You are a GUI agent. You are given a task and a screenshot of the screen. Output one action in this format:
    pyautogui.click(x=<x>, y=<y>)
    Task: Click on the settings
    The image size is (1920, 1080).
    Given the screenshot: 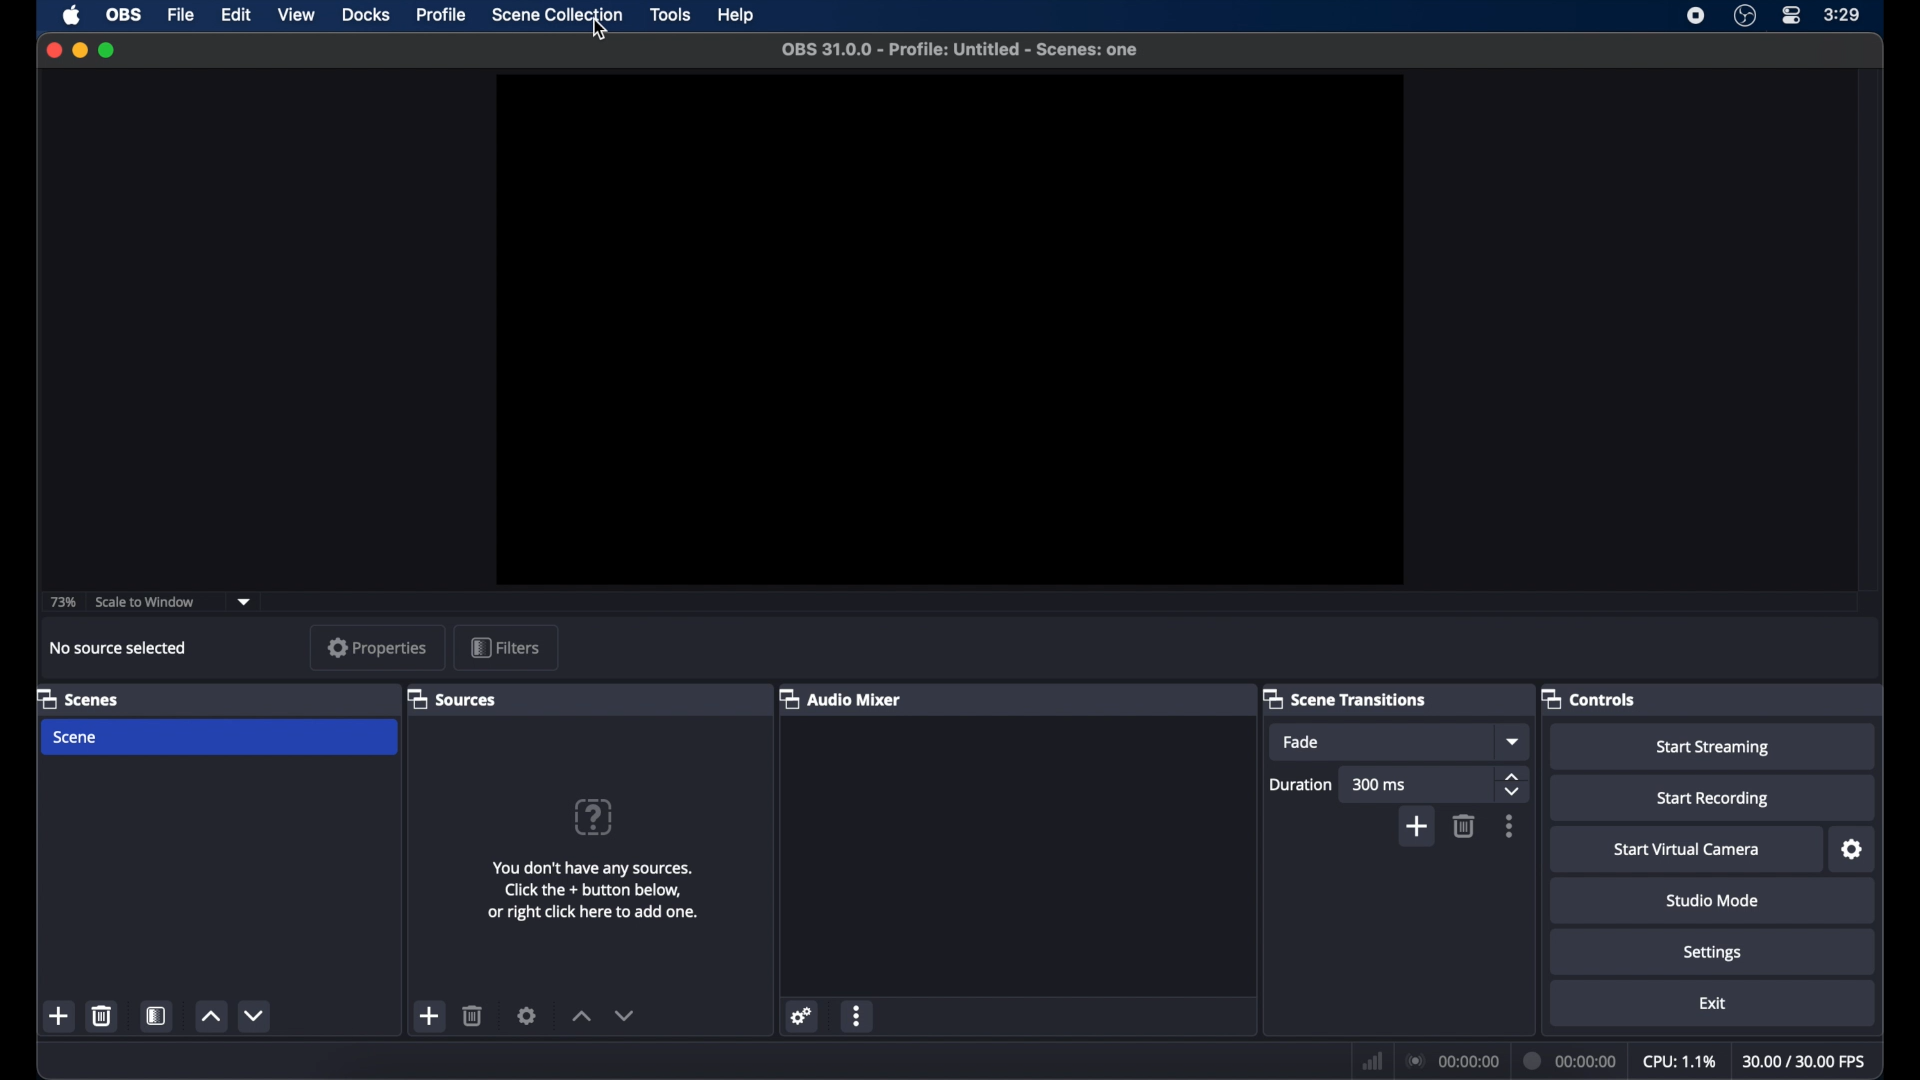 What is the action you would take?
    pyautogui.click(x=1853, y=849)
    